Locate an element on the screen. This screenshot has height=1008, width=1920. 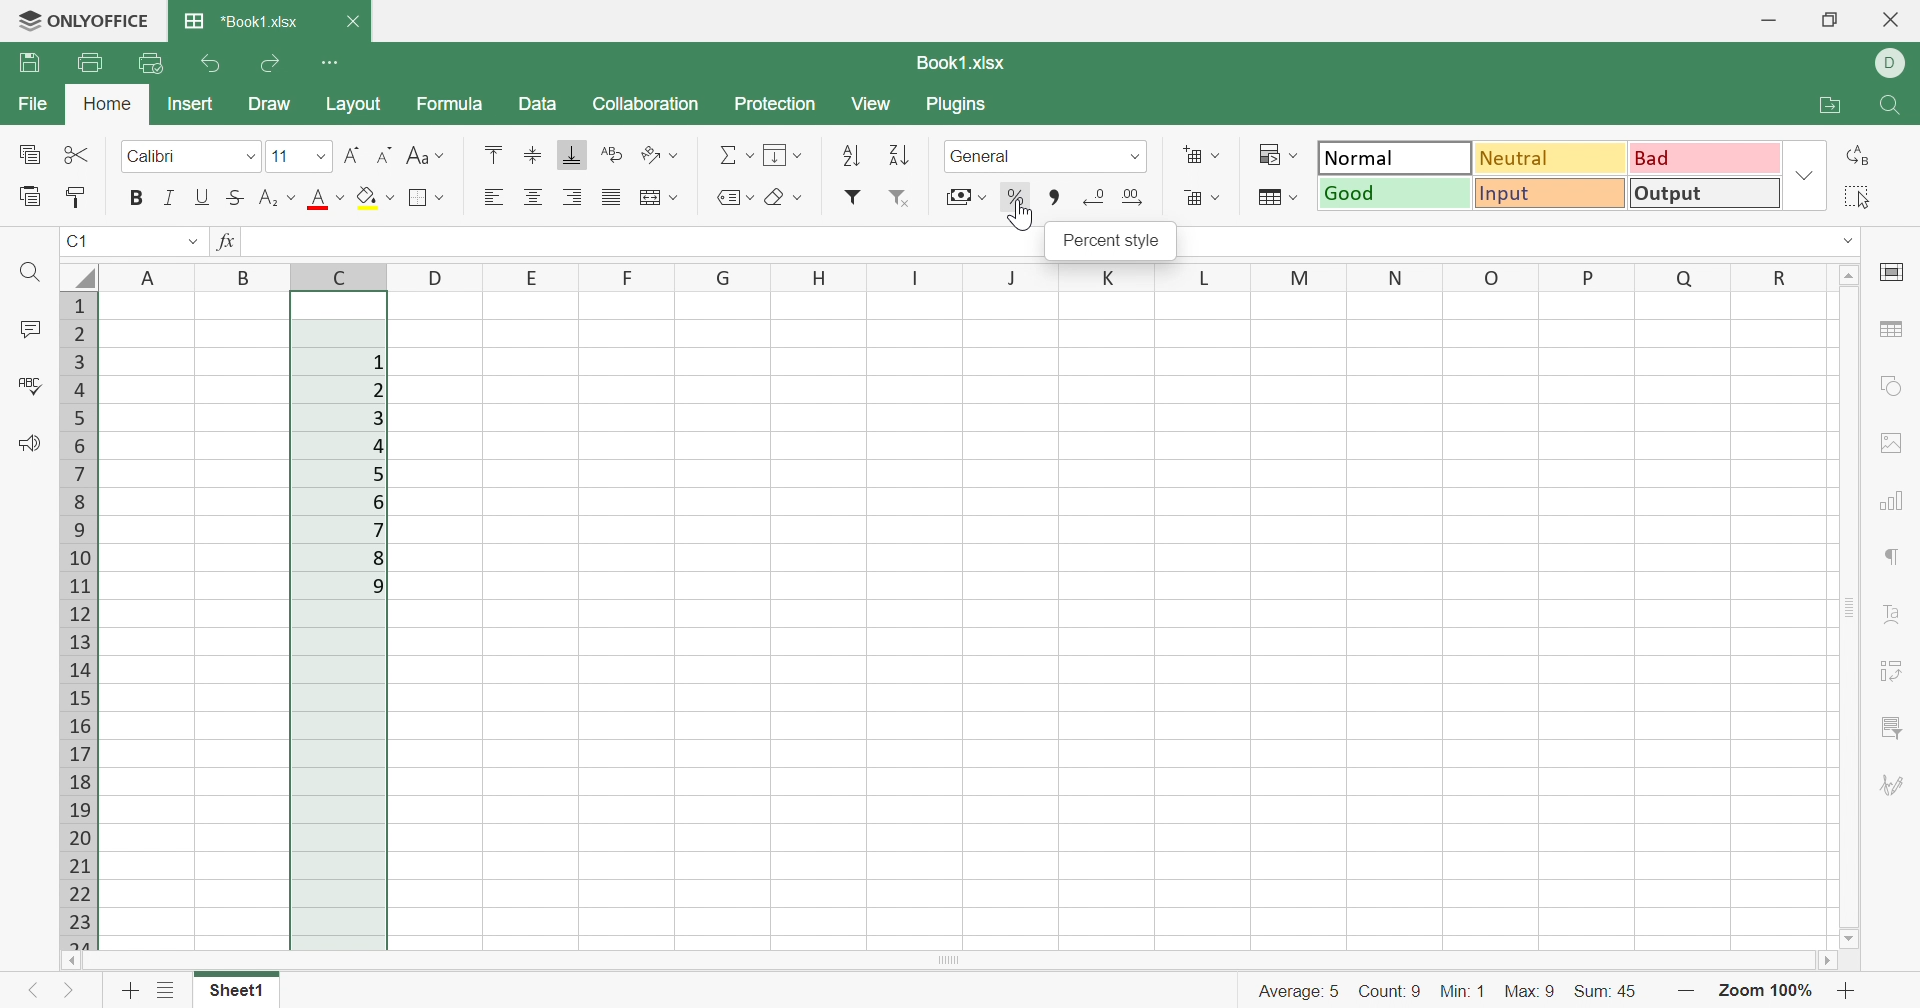
11 is located at coordinates (283, 156).